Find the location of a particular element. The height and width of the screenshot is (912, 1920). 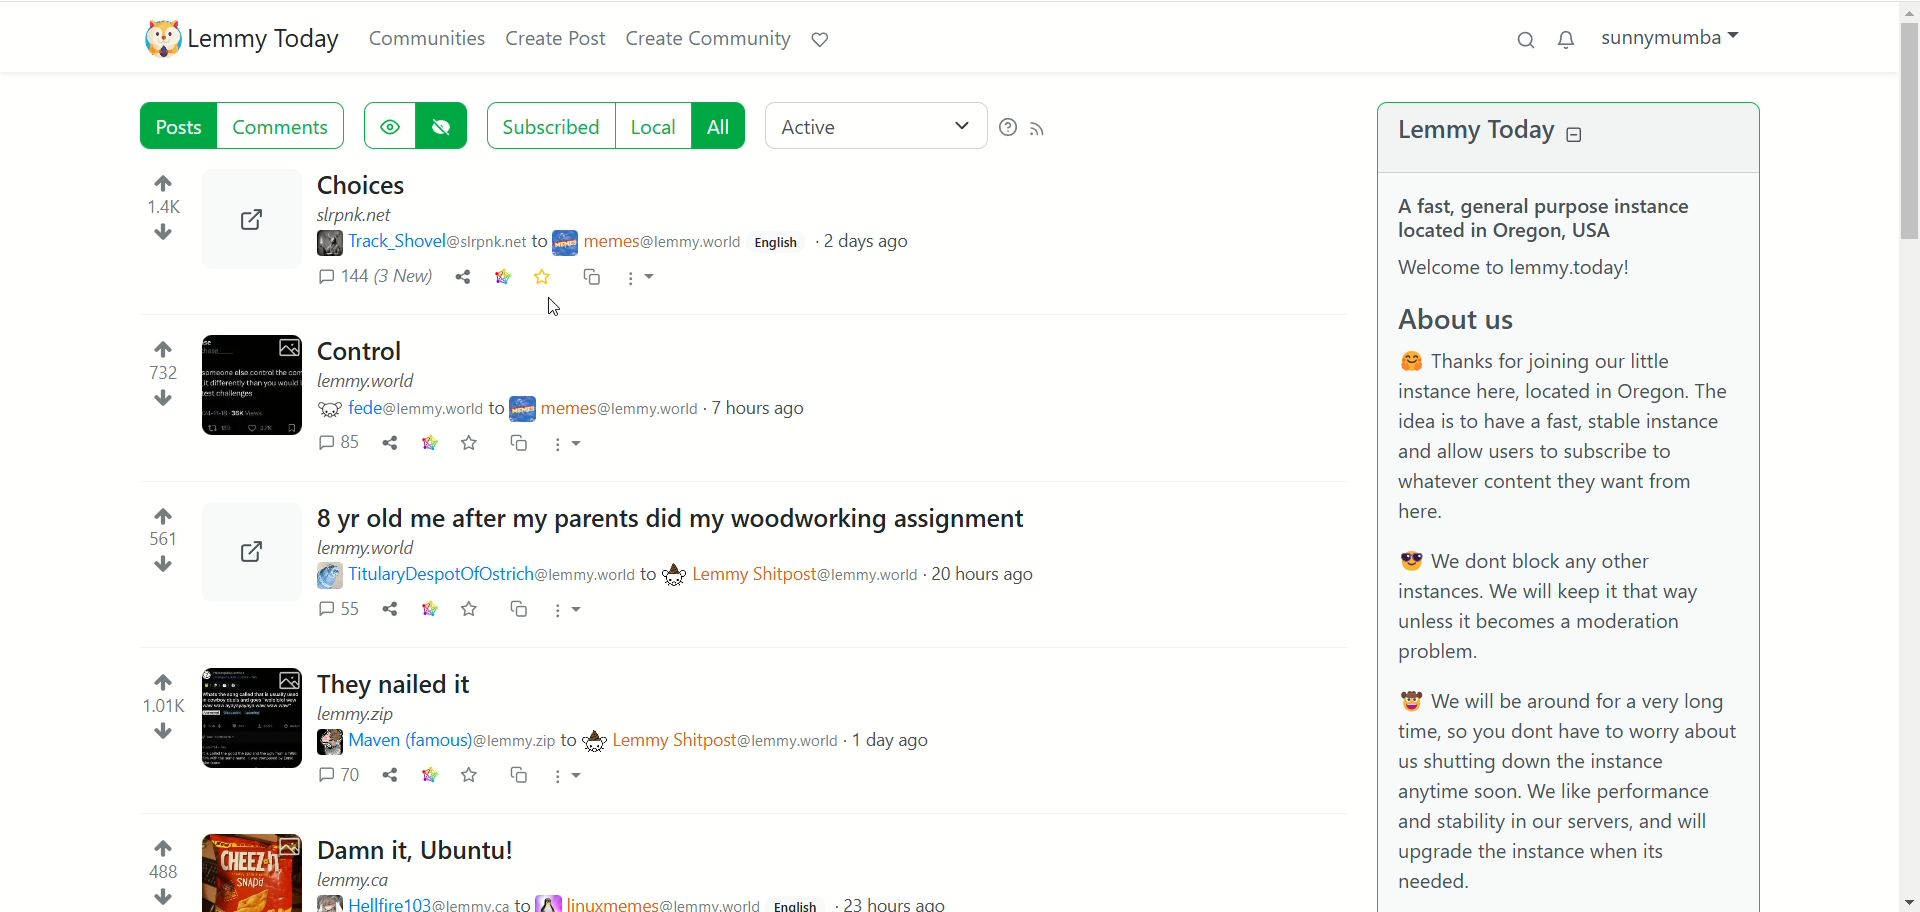

cross post is located at coordinates (591, 279).